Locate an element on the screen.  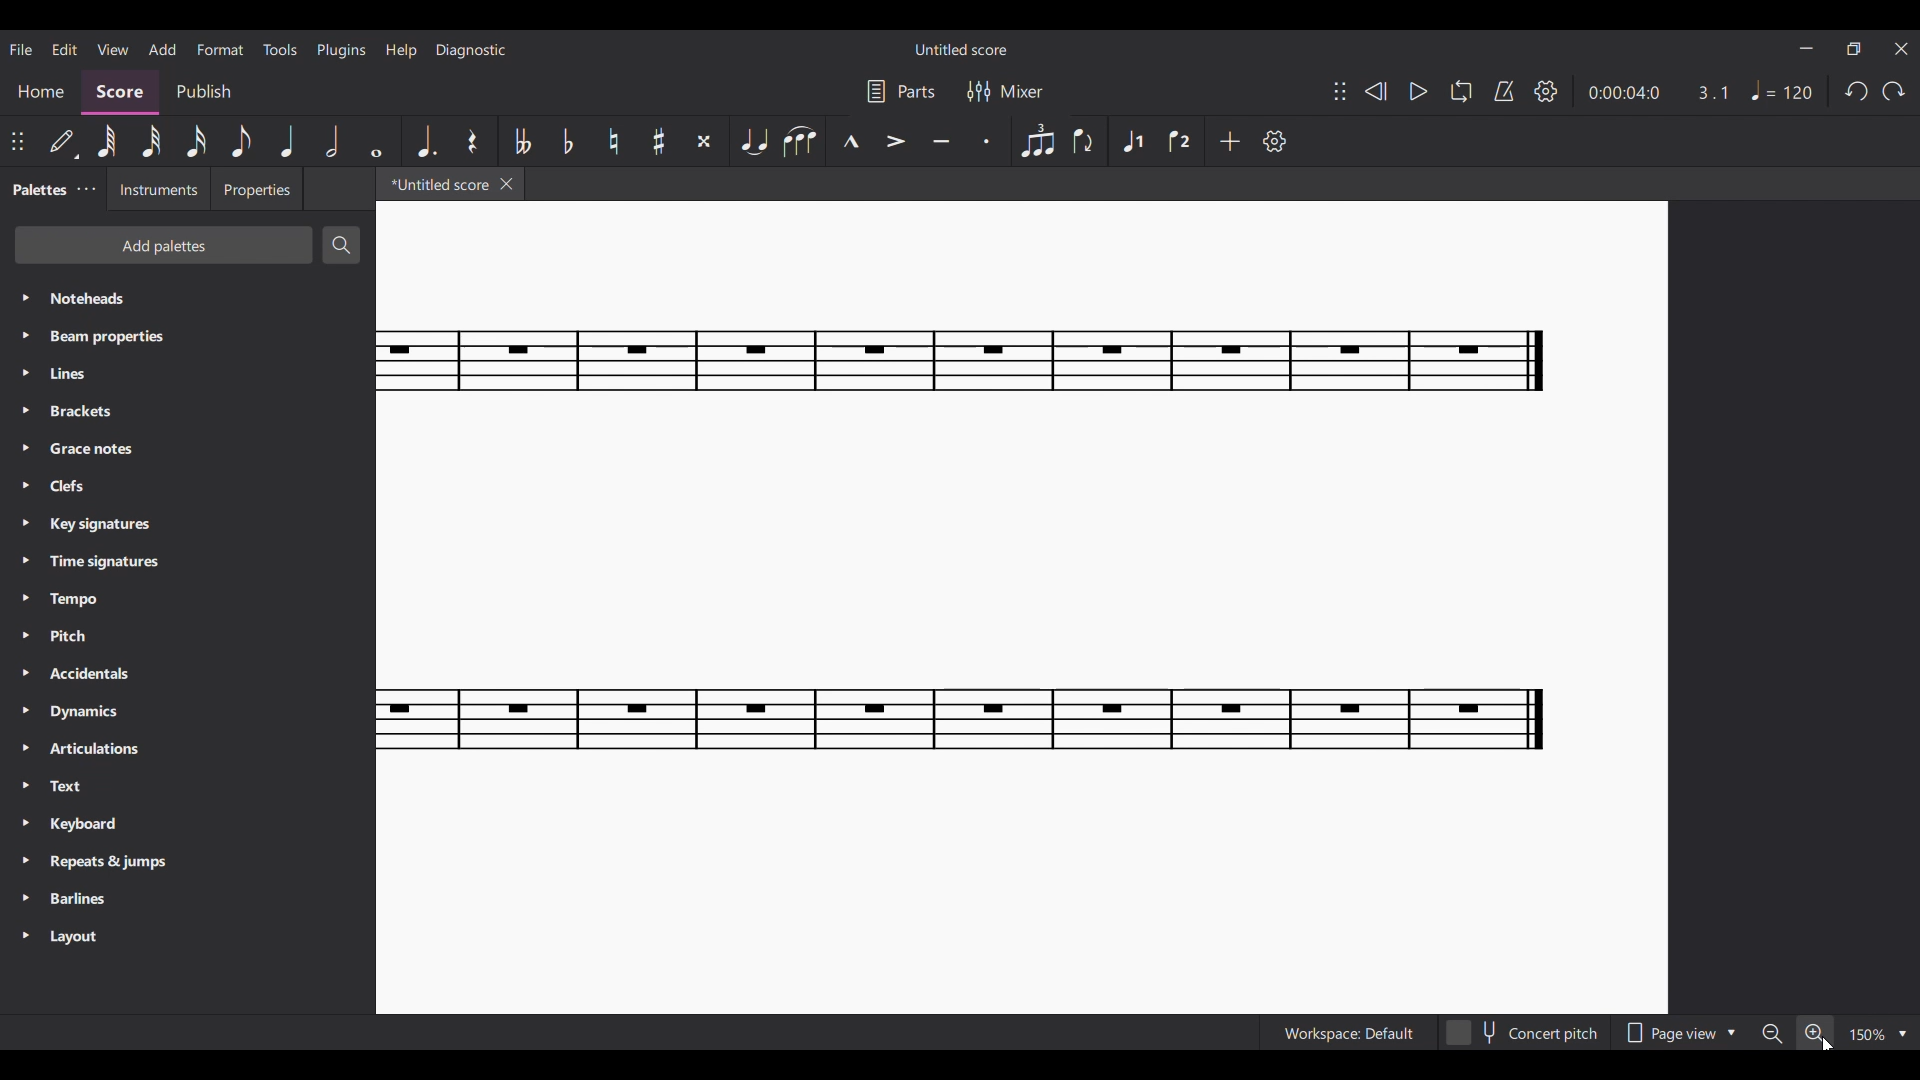
Change position is located at coordinates (18, 141).